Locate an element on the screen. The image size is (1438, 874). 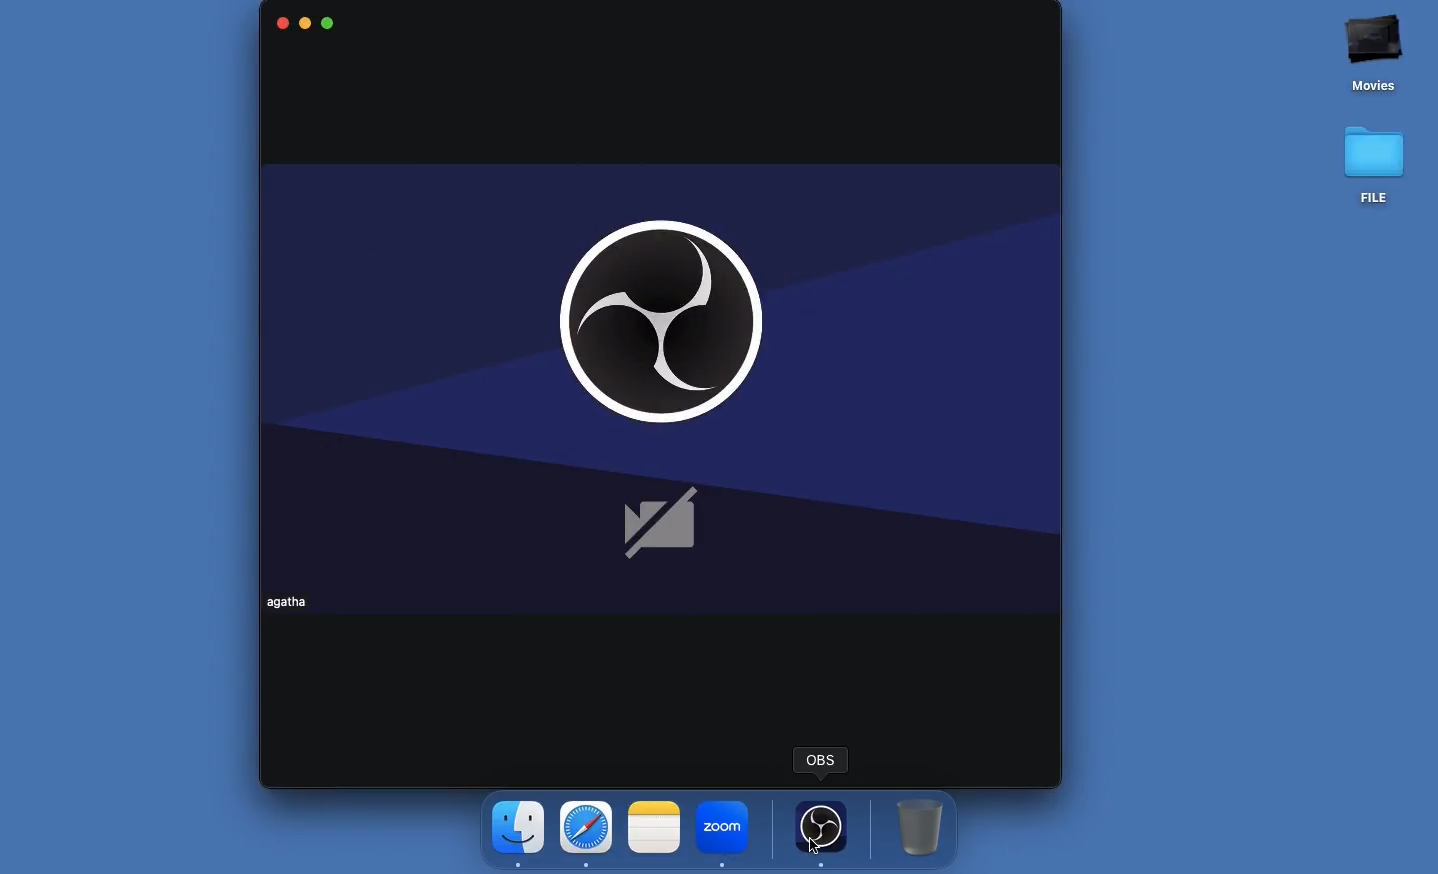
User is located at coordinates (292, 601).